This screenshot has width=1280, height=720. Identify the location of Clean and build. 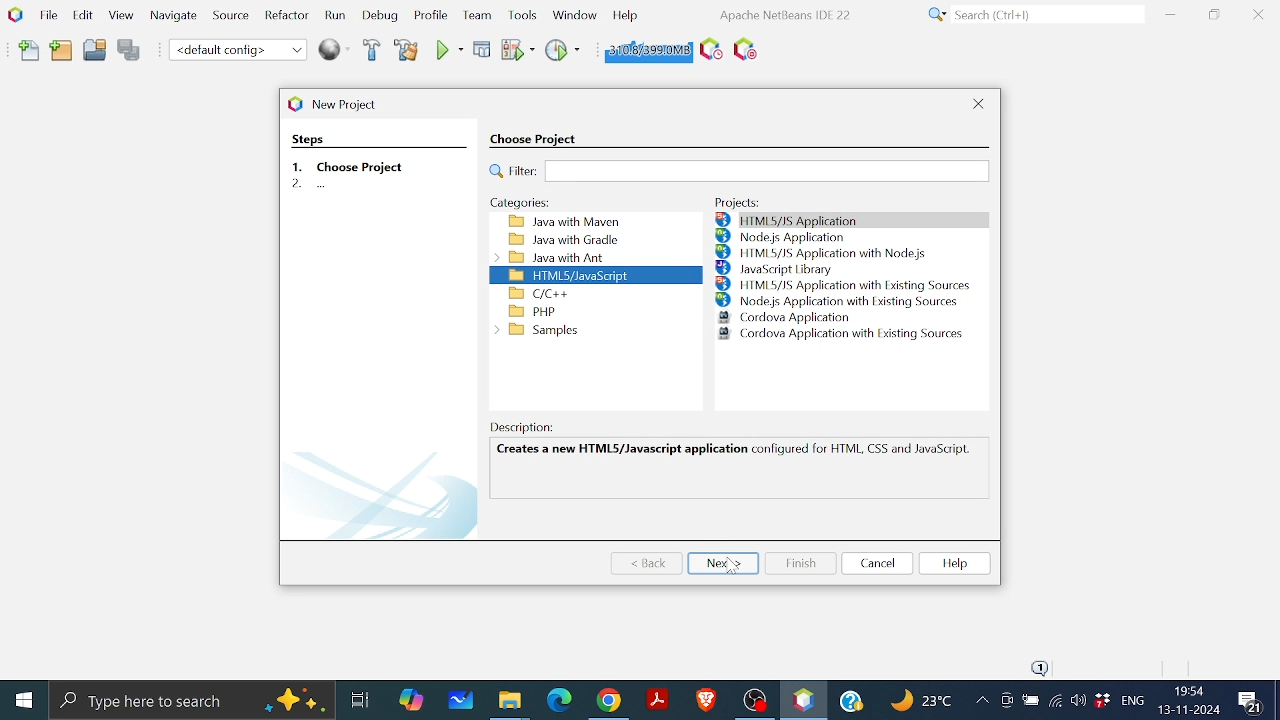
(405, 50).